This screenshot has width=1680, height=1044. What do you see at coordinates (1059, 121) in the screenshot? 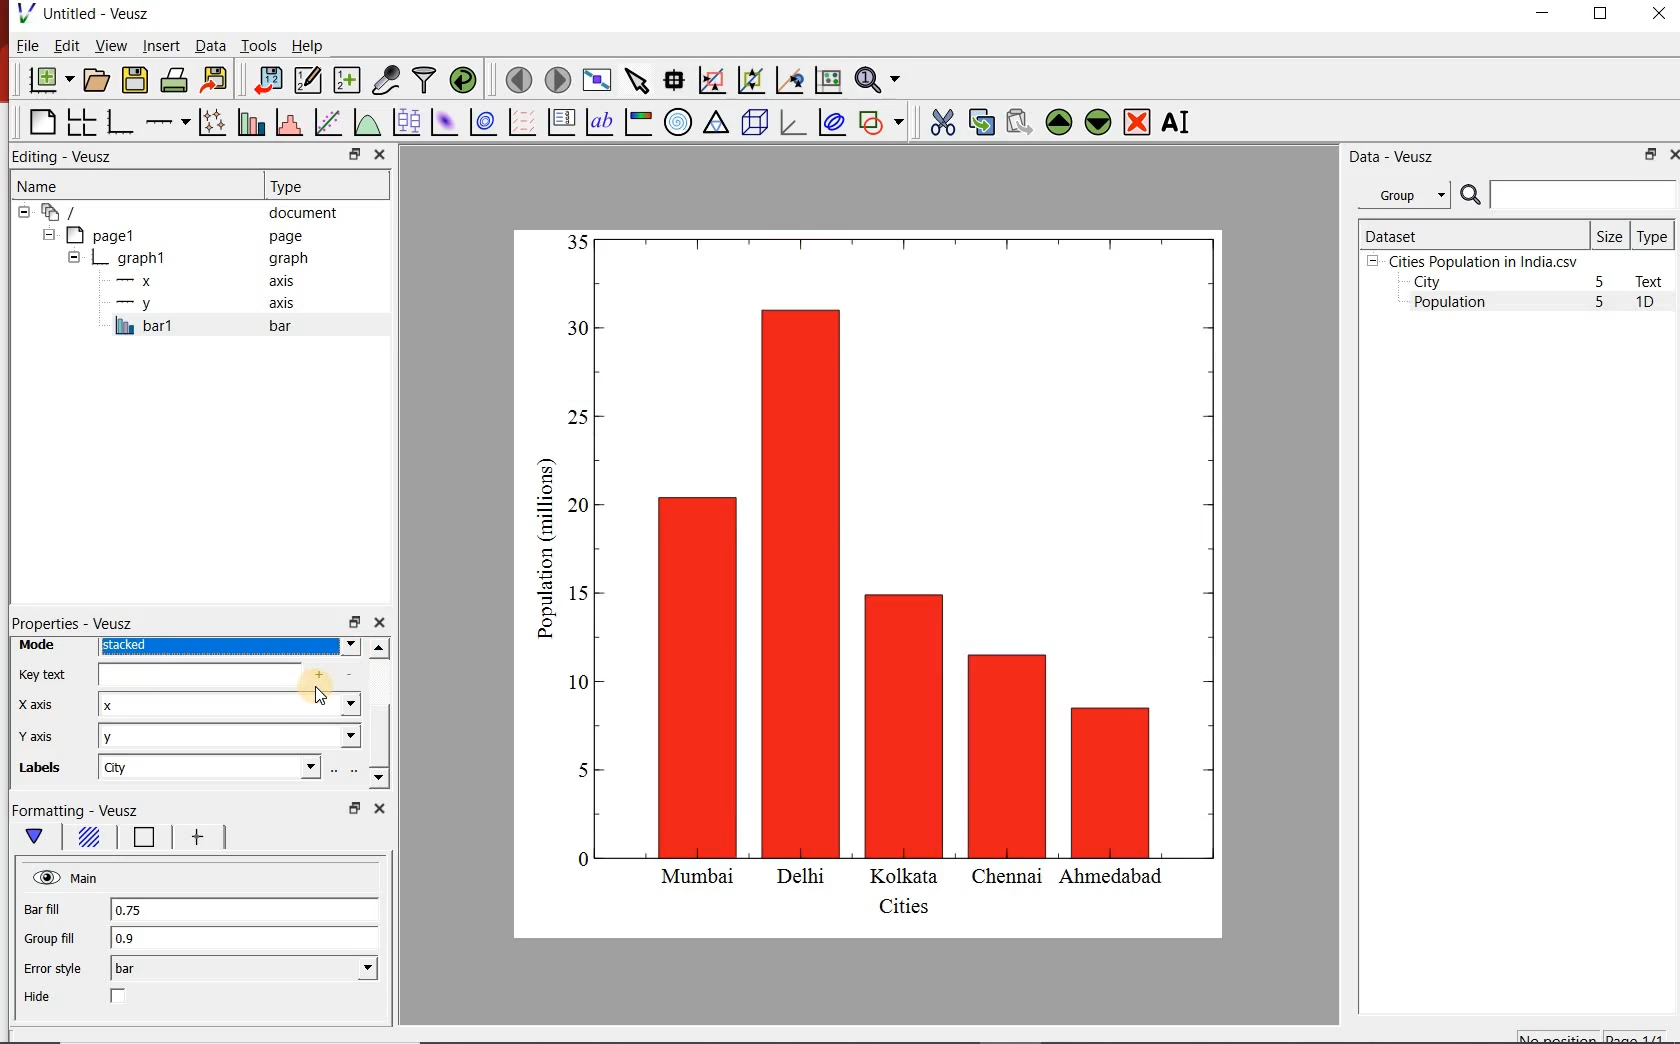
I see `move the selected widget up` at bounding box center [1059, 121].